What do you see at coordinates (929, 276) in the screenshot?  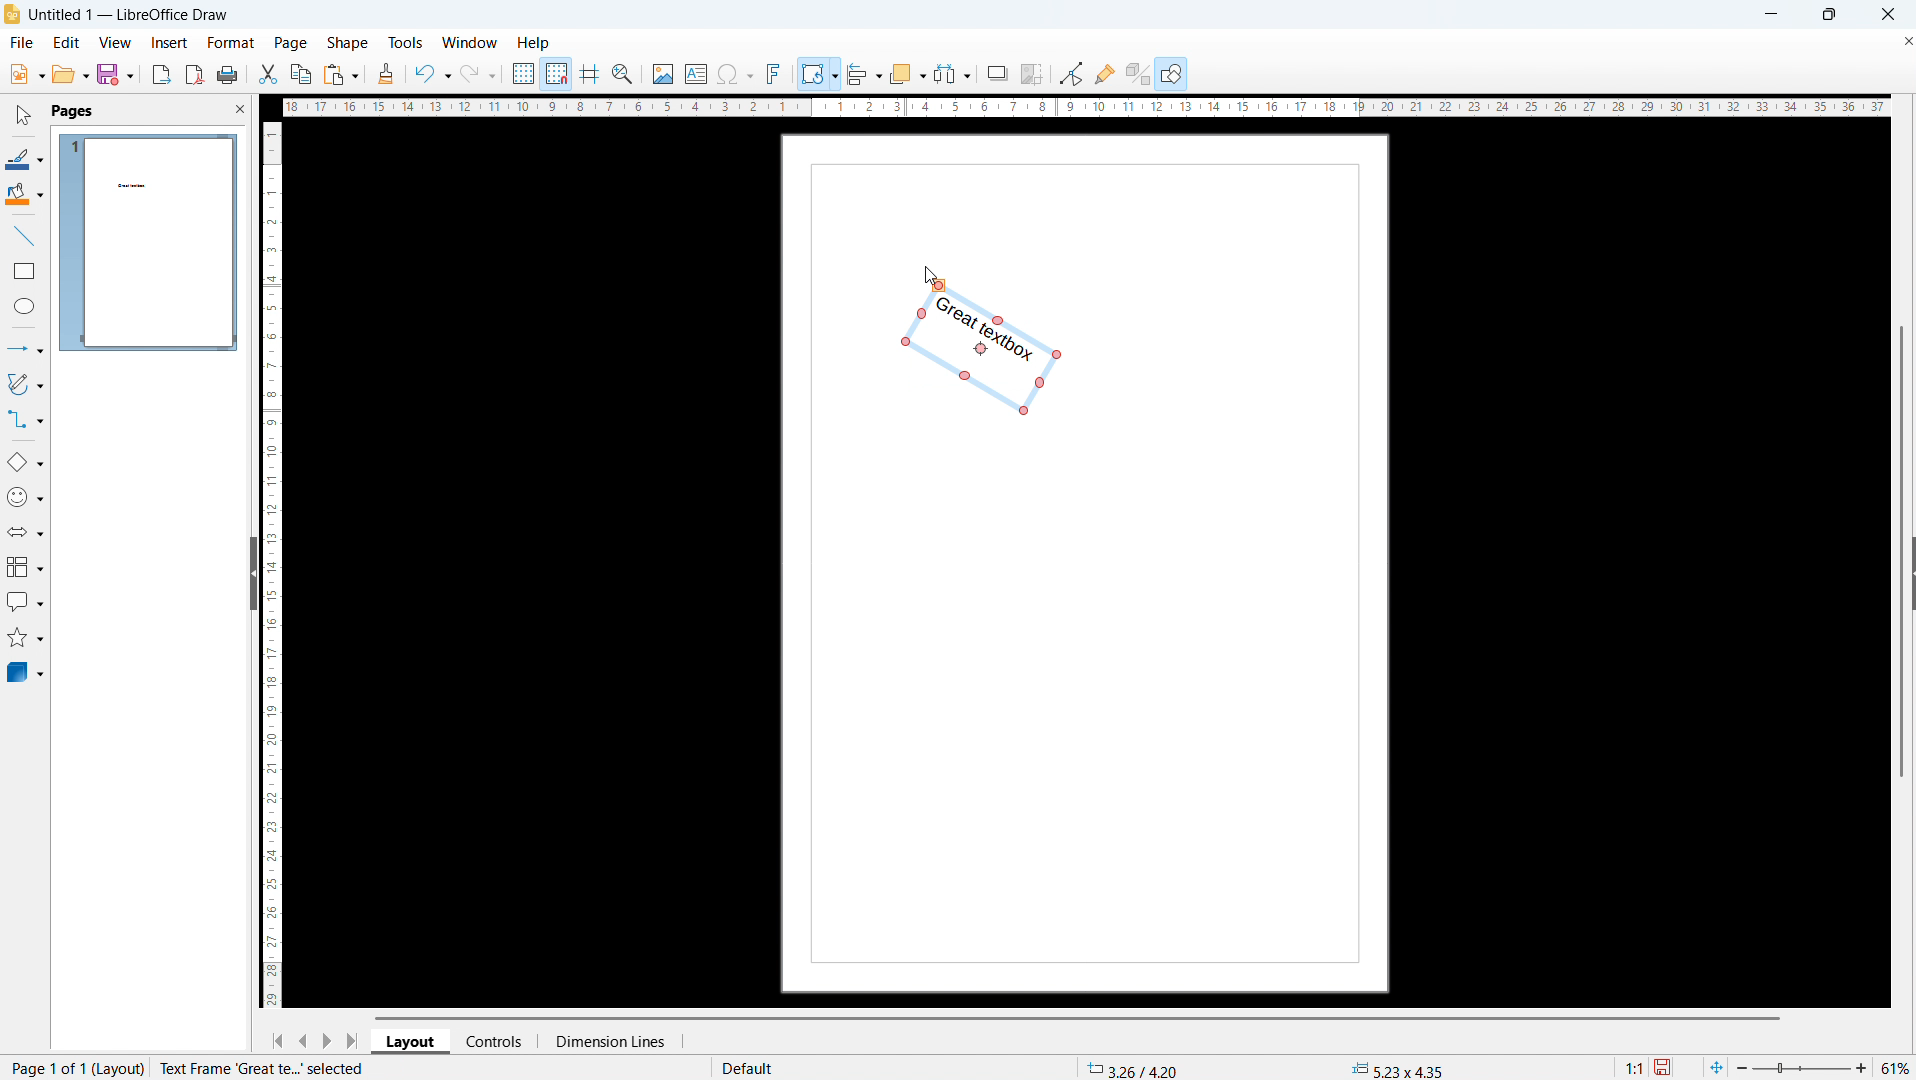 I see `cursor` at bounding box center [929, 276].